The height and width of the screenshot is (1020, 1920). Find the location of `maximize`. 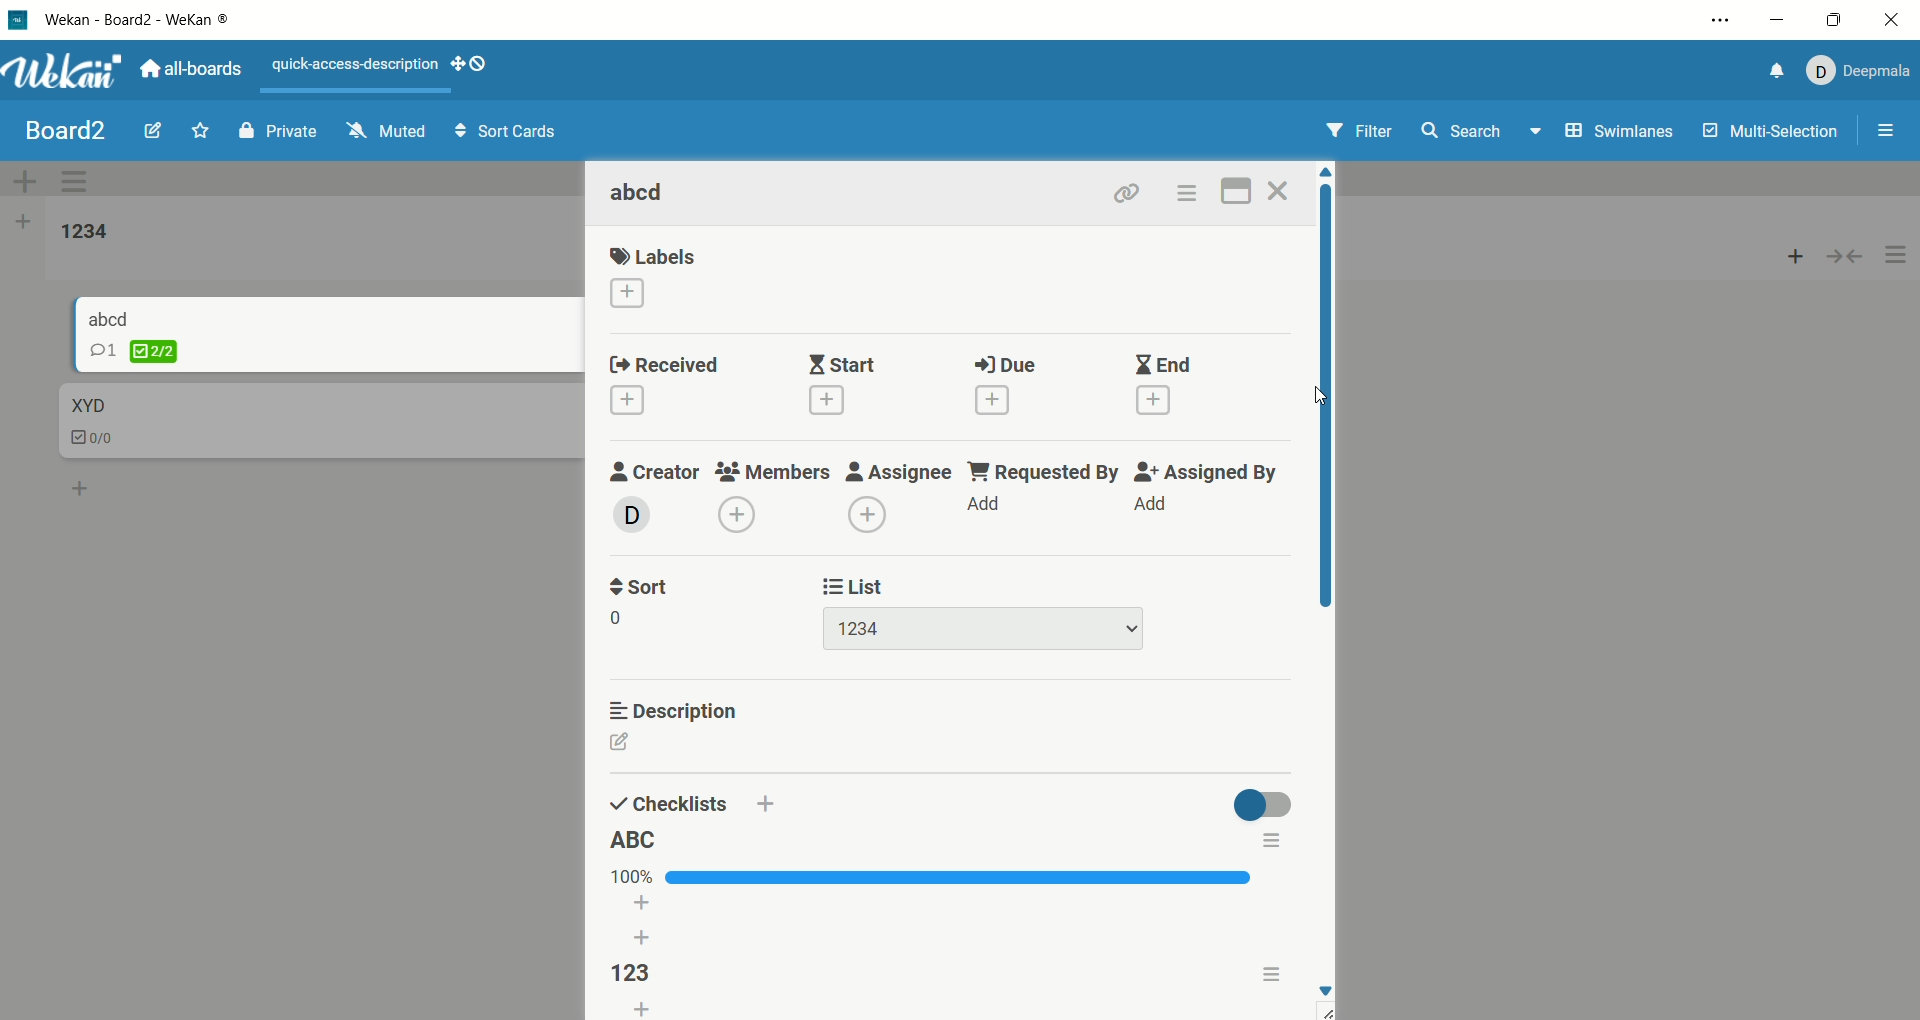

maximize is located at coordinates (1834, 22).